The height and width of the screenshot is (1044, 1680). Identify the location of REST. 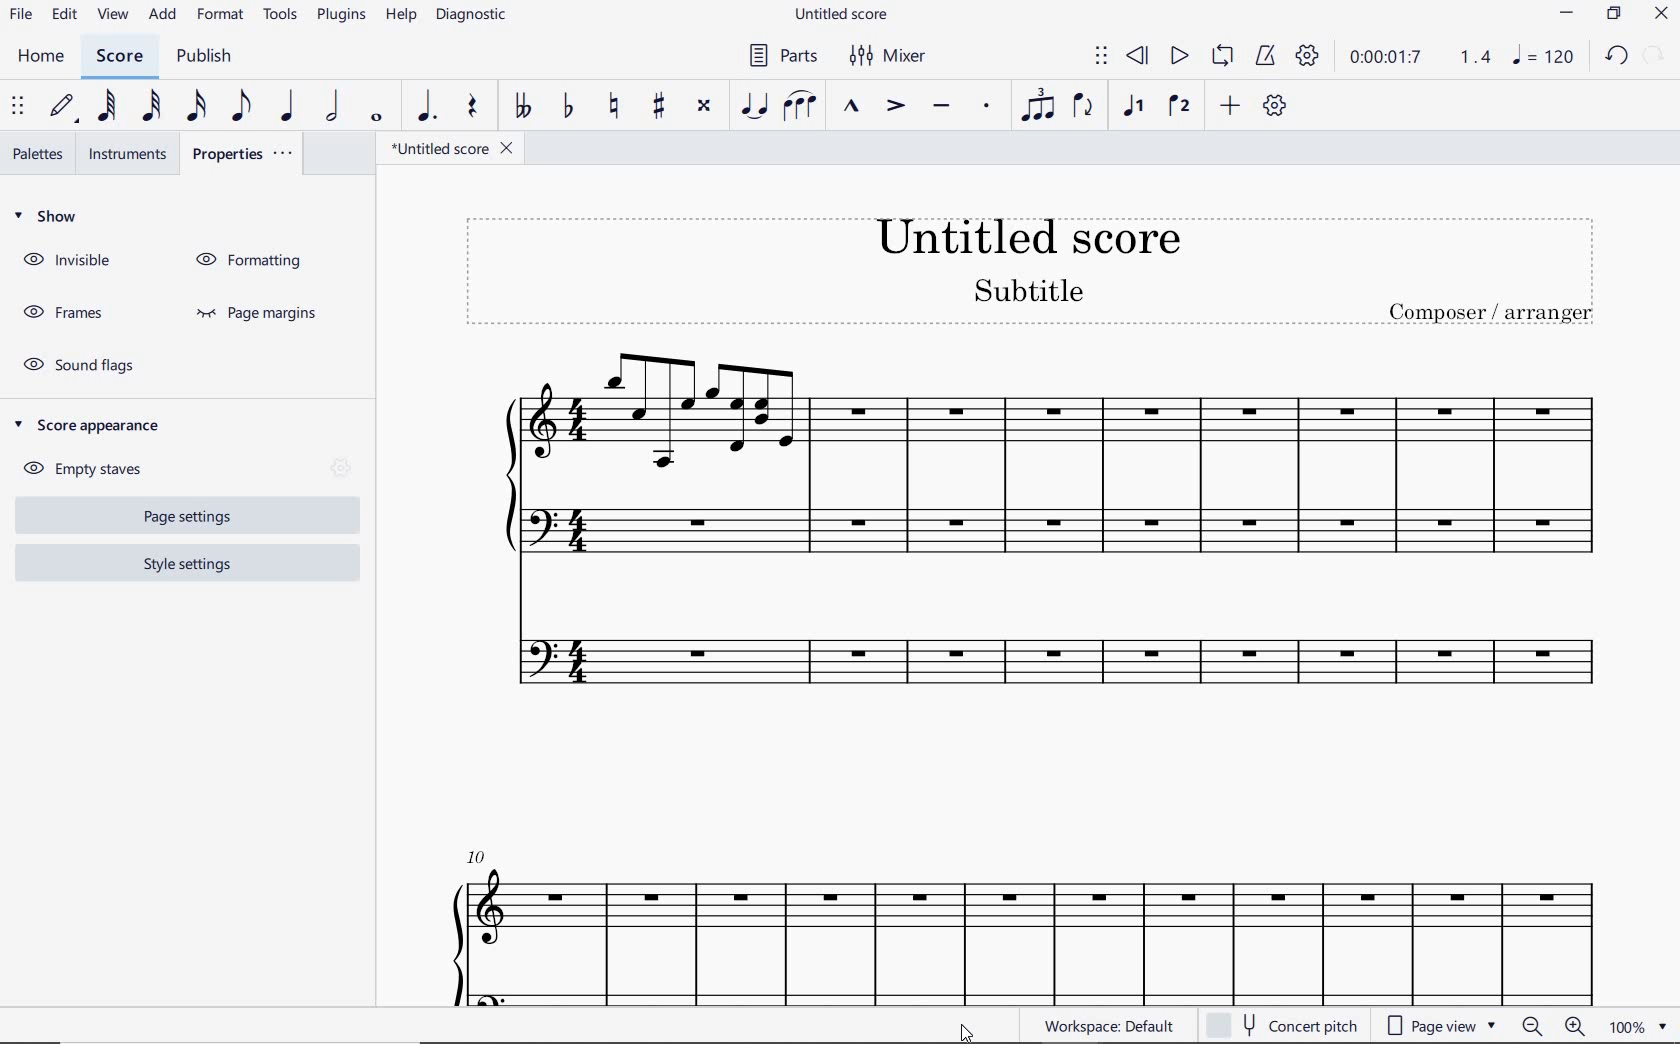
(472, 107).